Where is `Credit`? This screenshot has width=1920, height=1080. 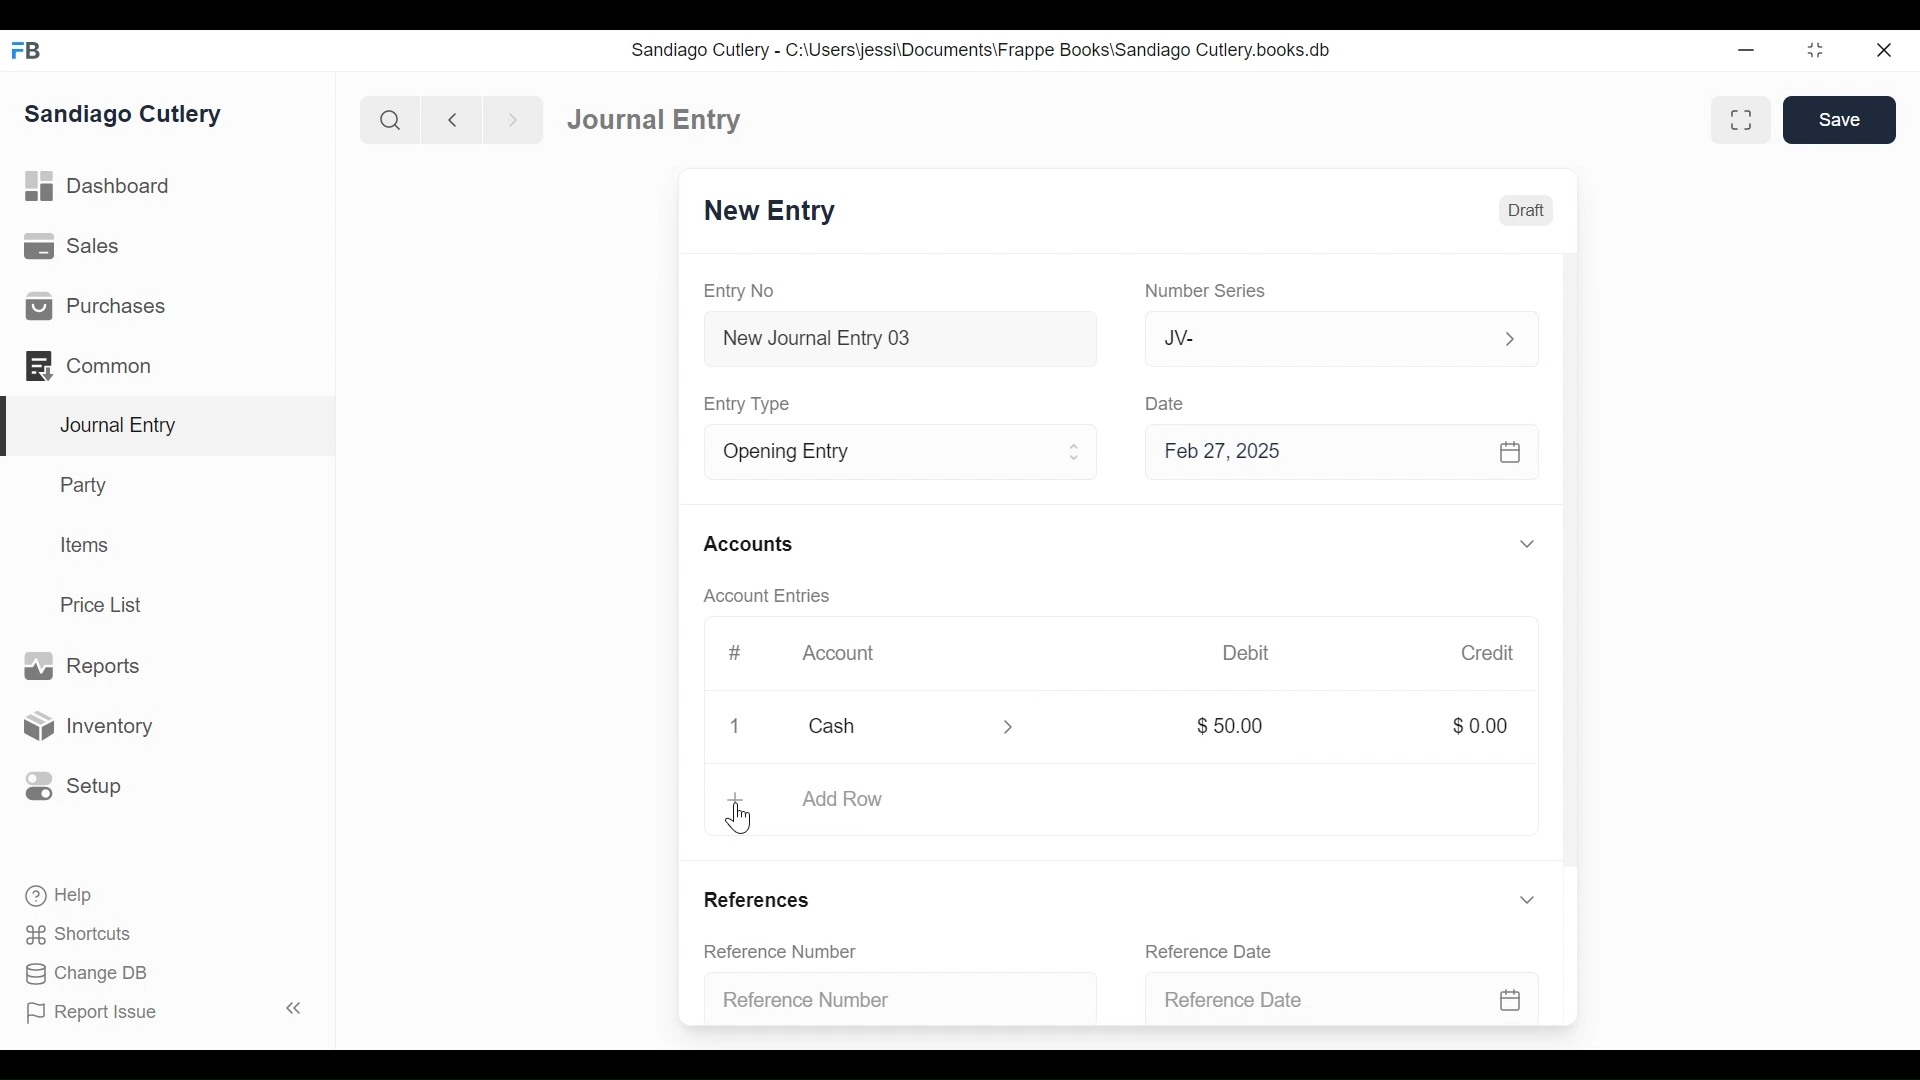
Credit is located at coordinates (1490, 653).